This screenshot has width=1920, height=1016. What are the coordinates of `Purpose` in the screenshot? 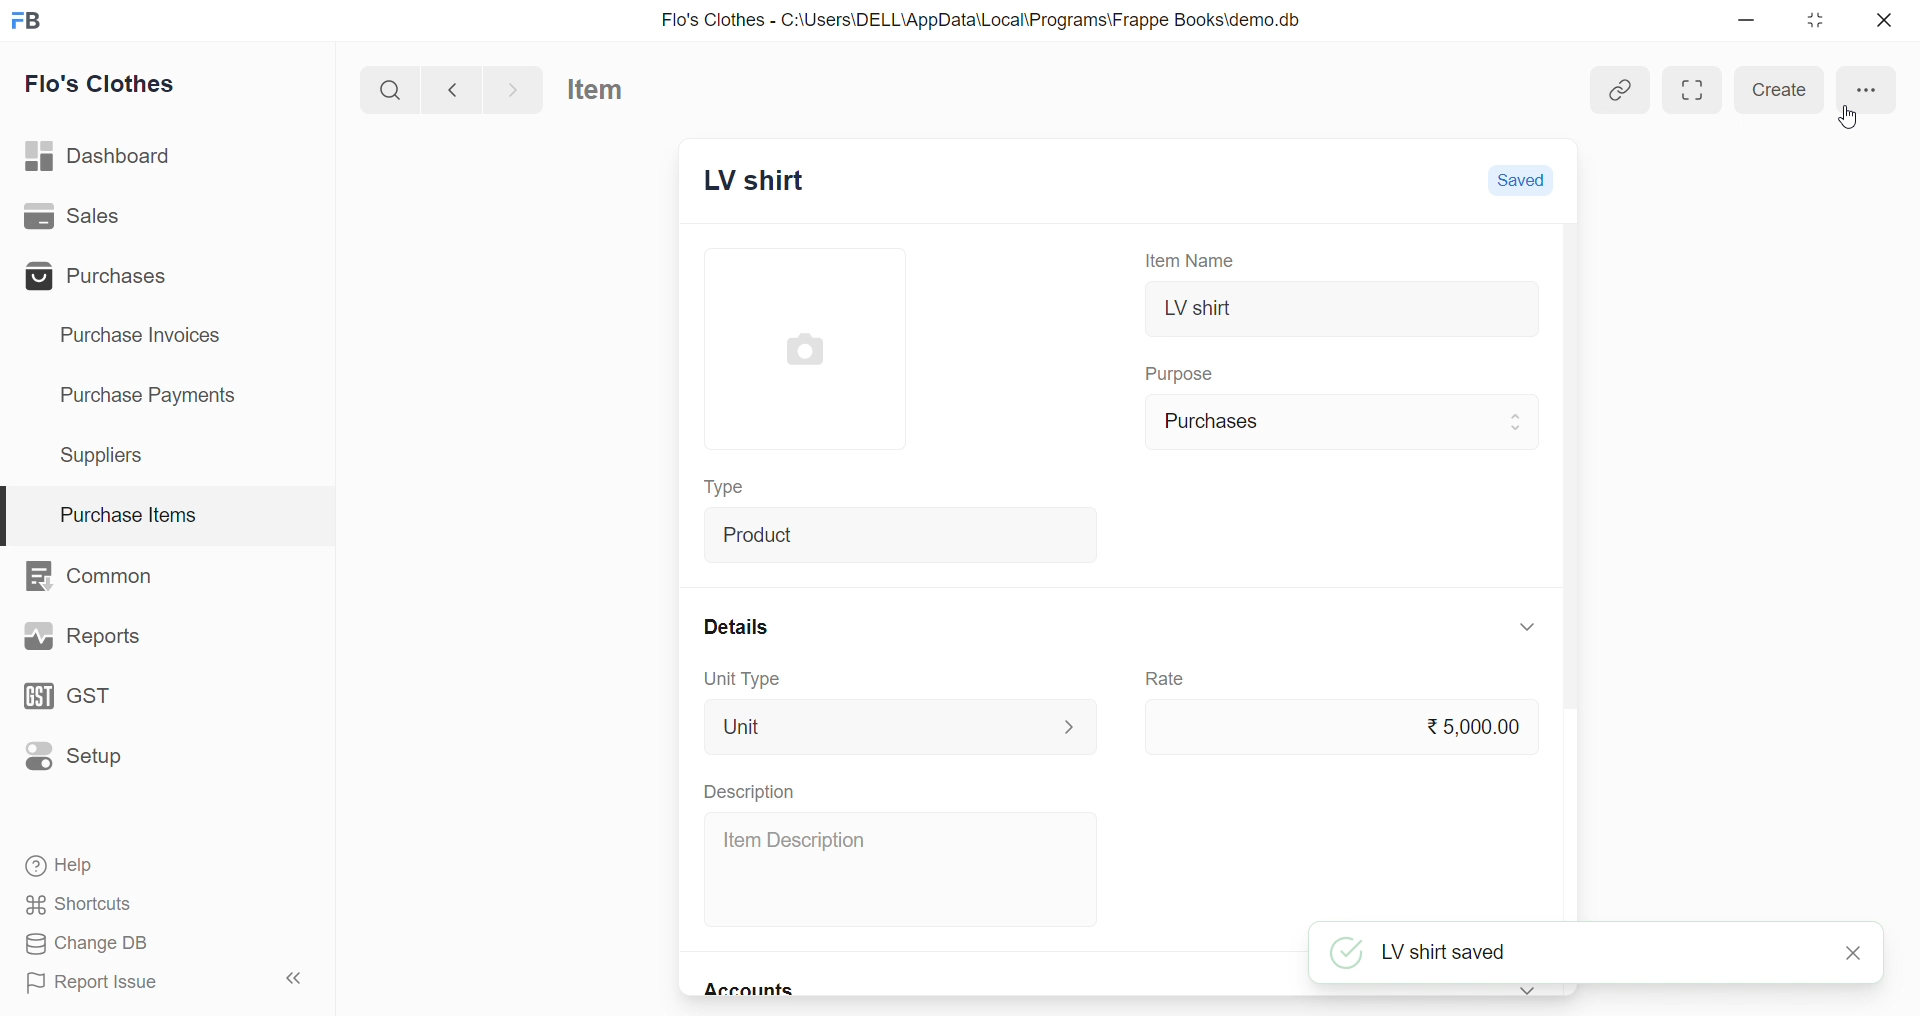 It's located at (1183, 371).